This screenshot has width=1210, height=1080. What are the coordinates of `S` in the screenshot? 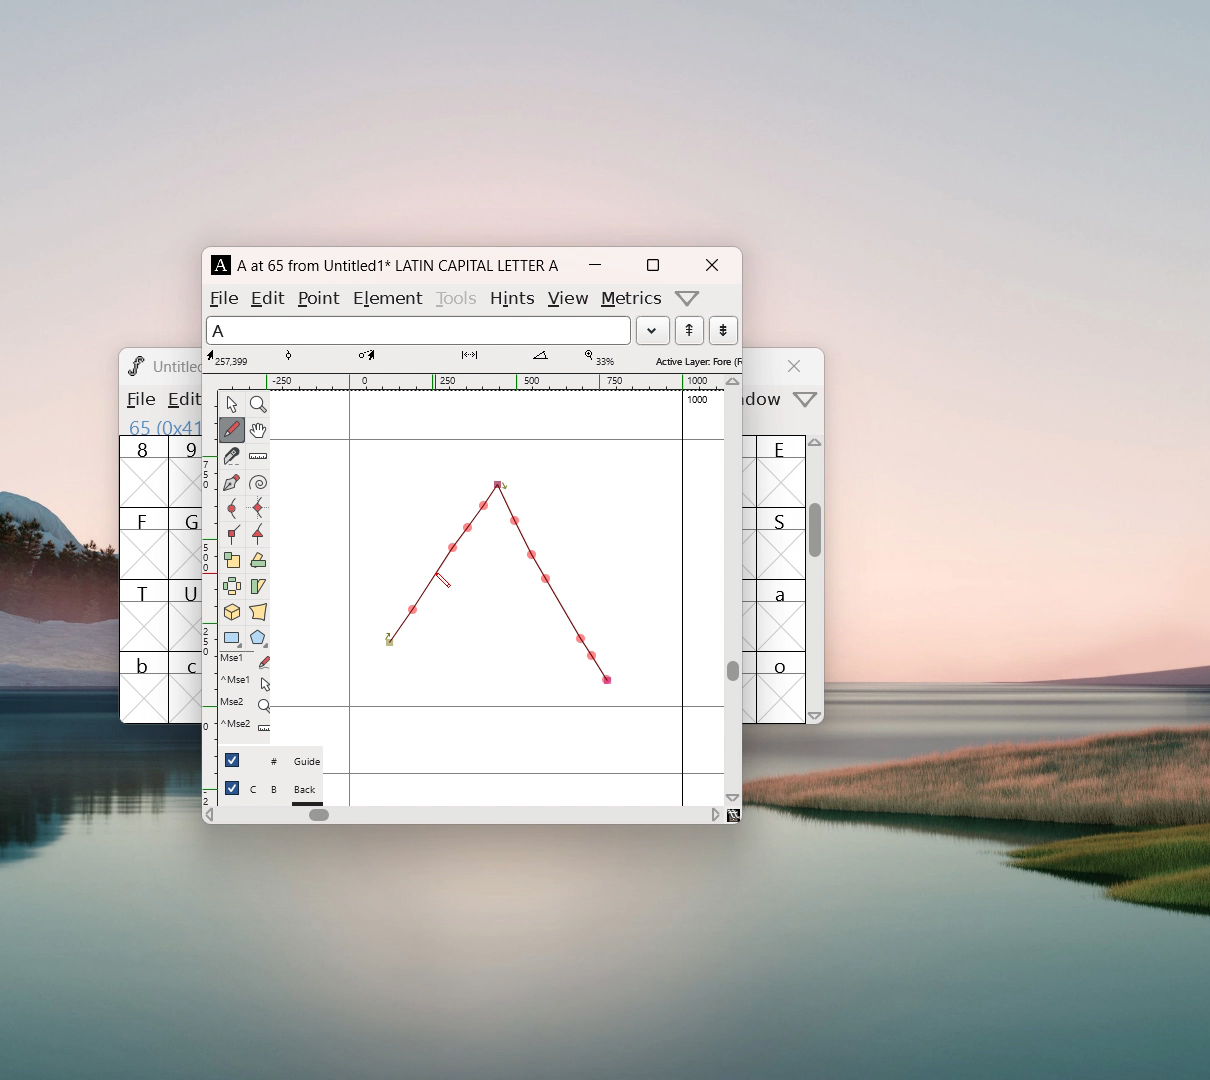 It's located at (781, 543).